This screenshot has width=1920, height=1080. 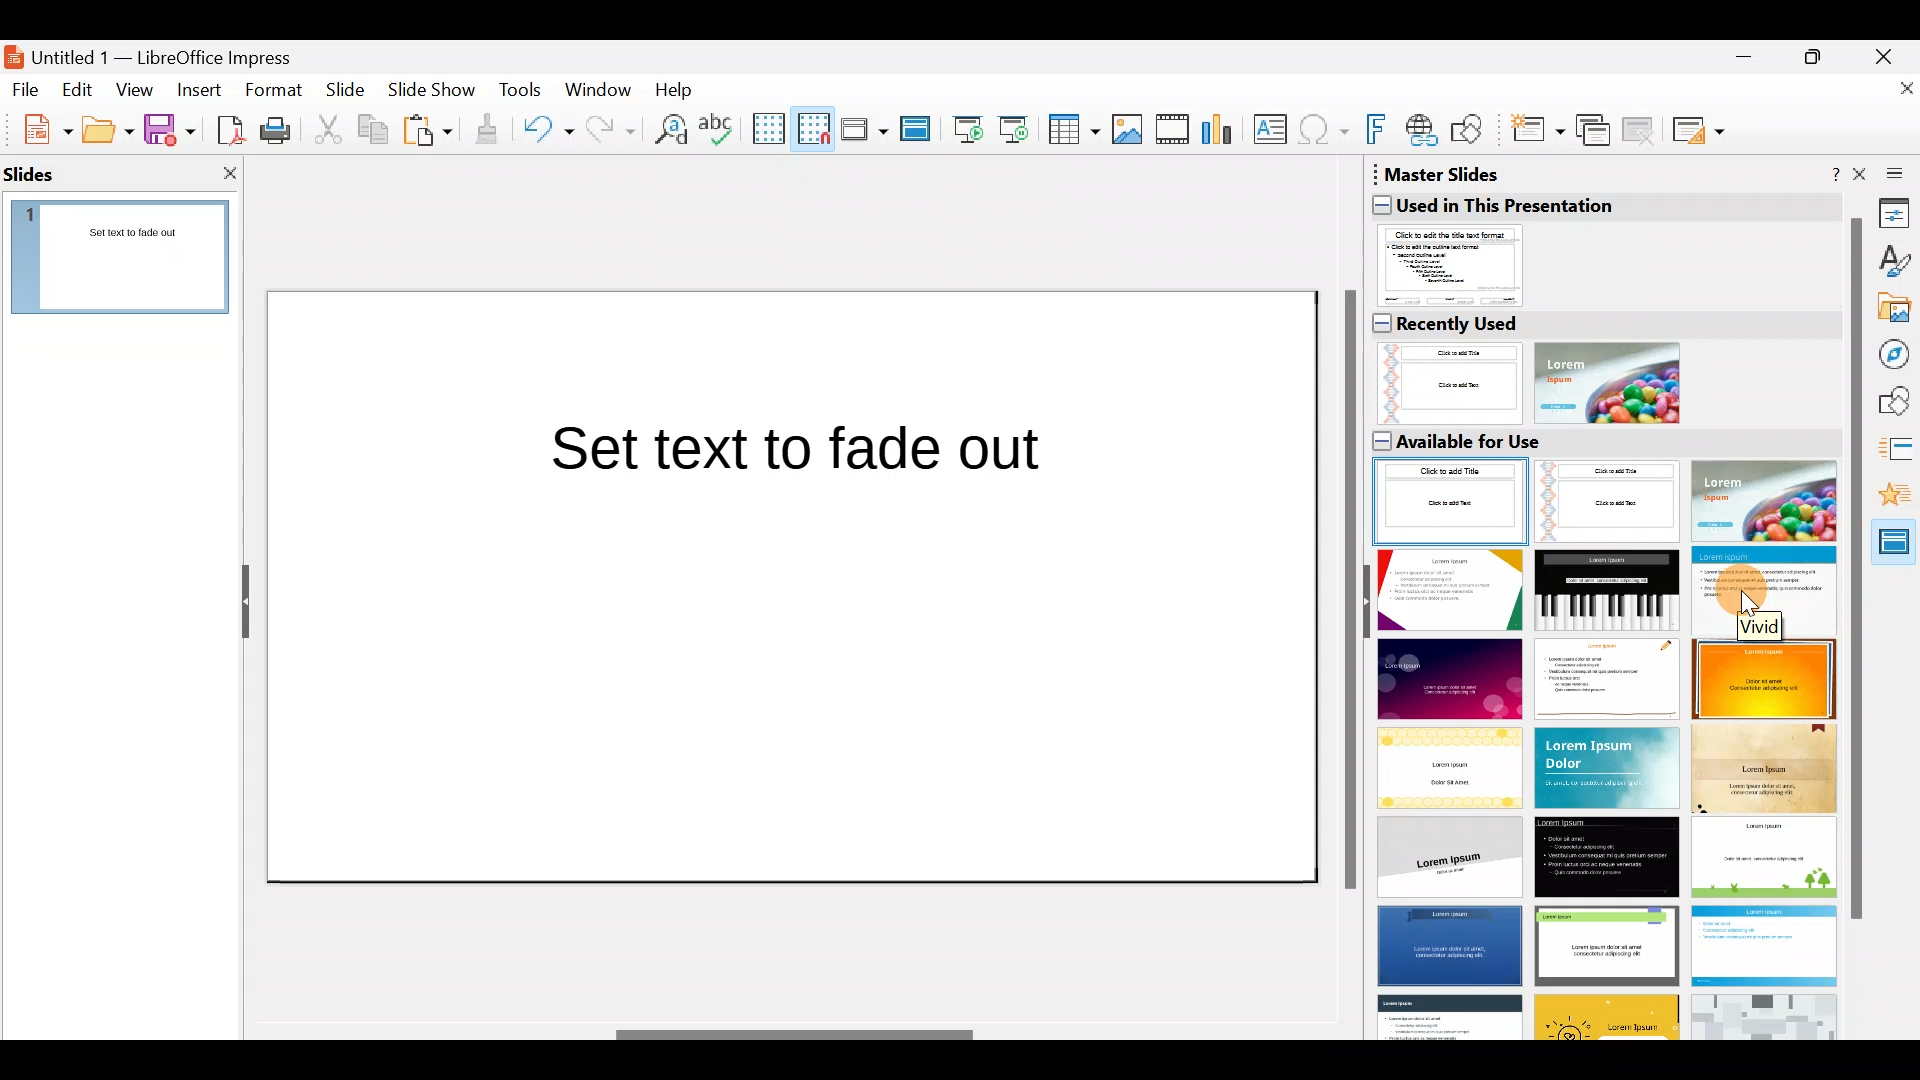 I want to click on Insert fontwork text, so click(x=1379, y=133).